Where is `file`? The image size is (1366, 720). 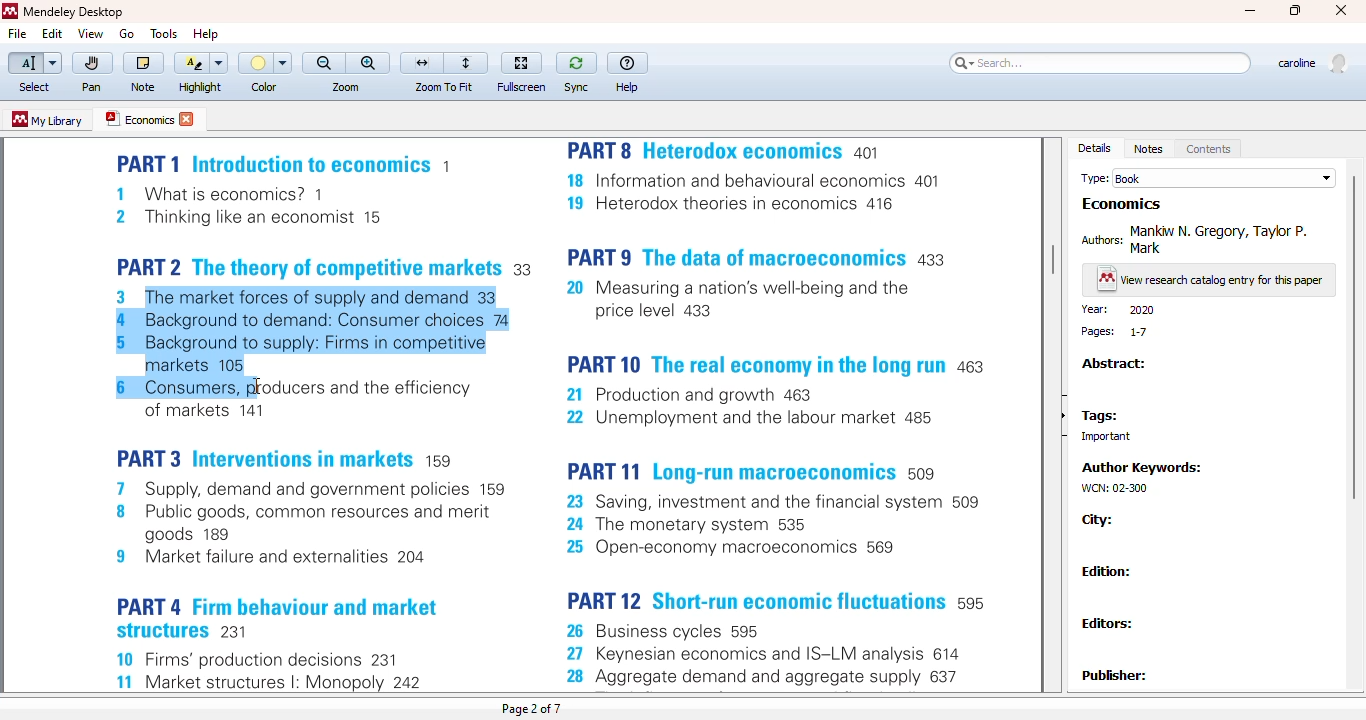
file is located at coordinates (16, 34).